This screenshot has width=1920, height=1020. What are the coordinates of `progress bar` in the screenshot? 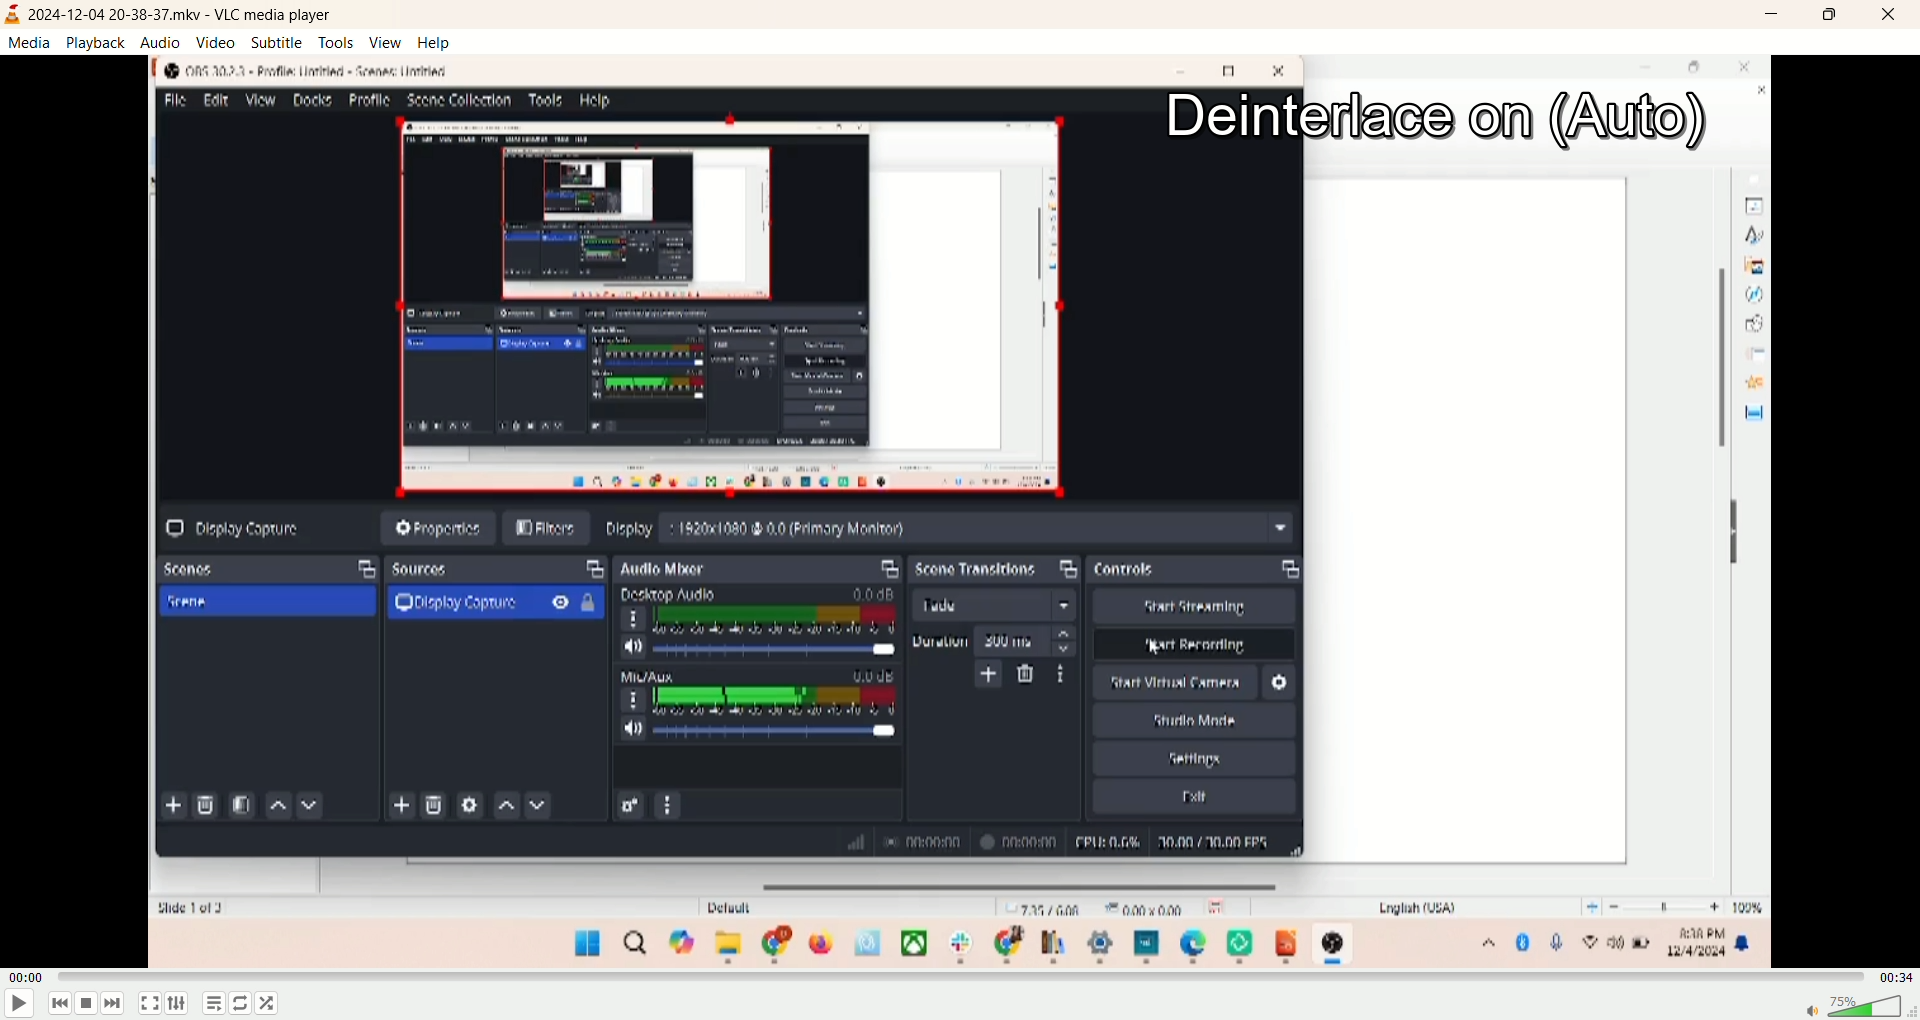 It's located at (963, 977).